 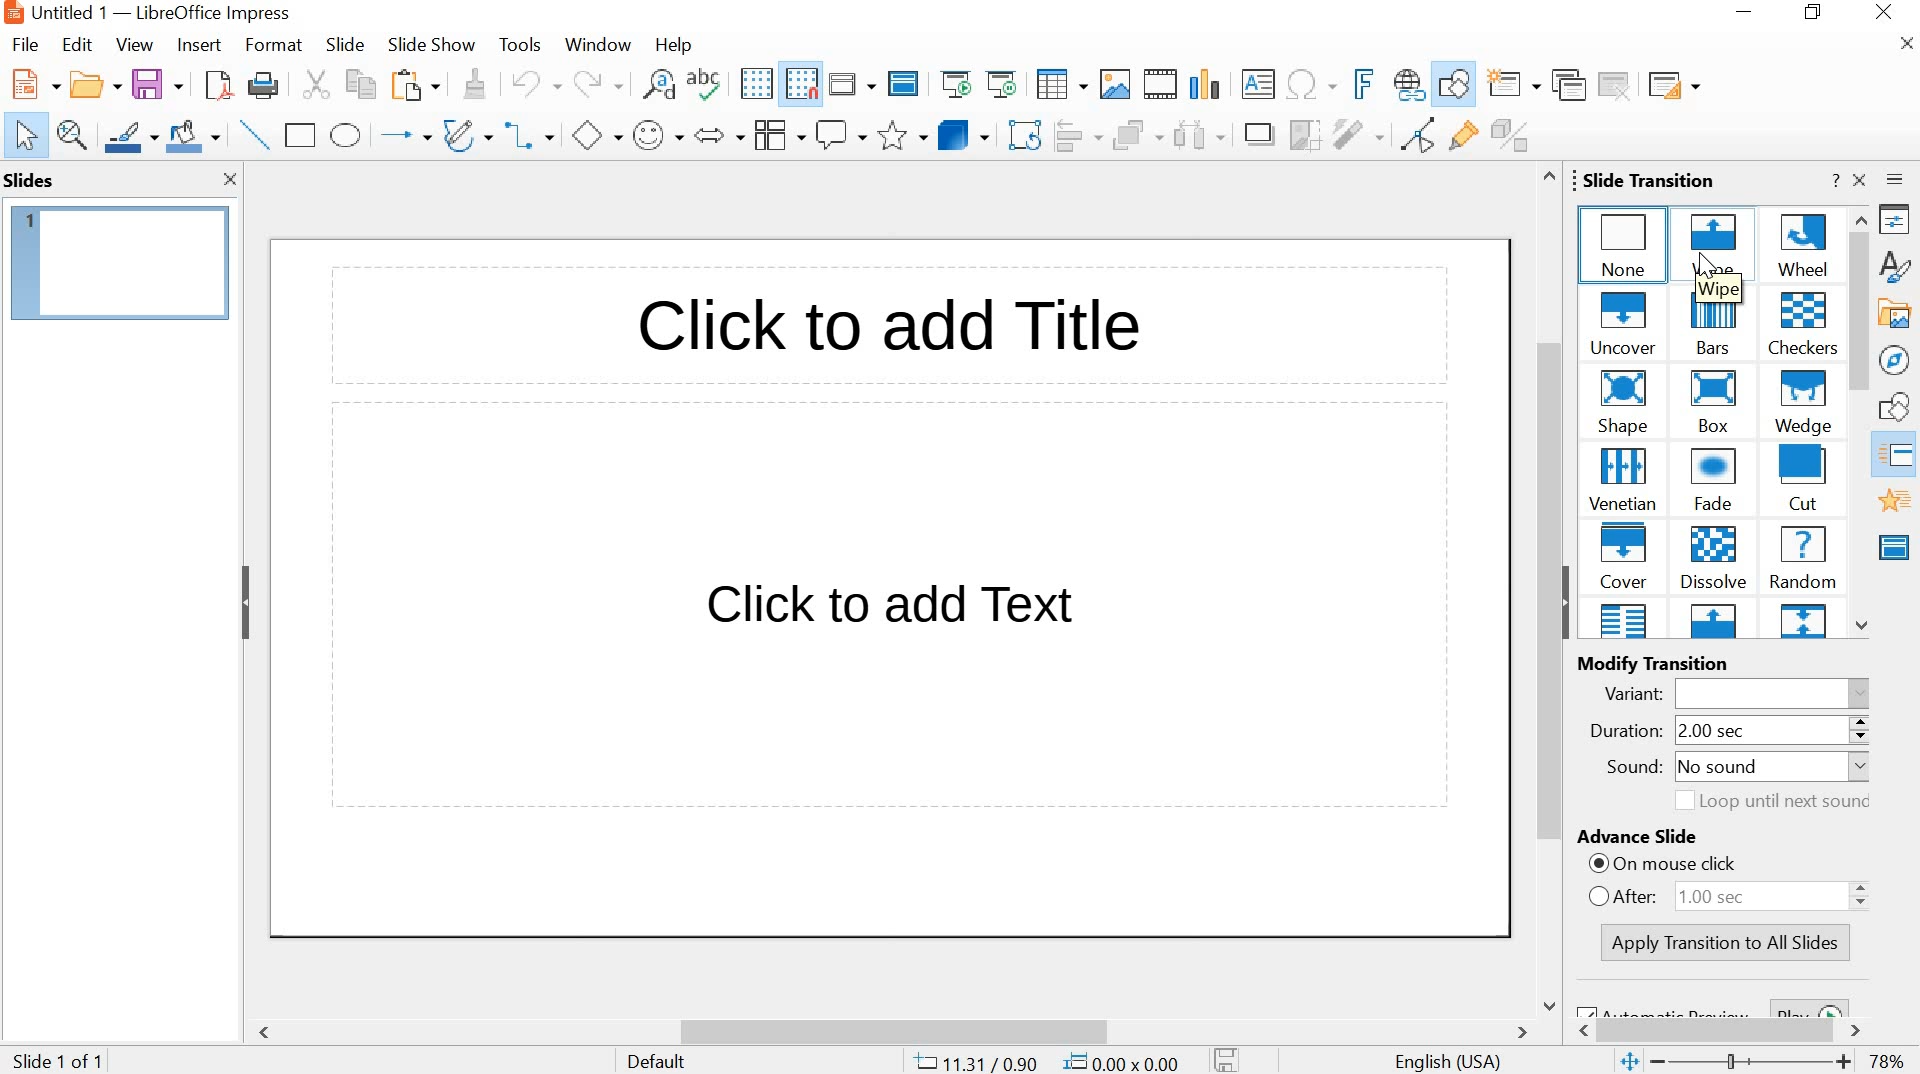 What do you see at coordinates (1081, 134) in the screenshot?
I see `Align objects` at bounding box center [1081, 134].